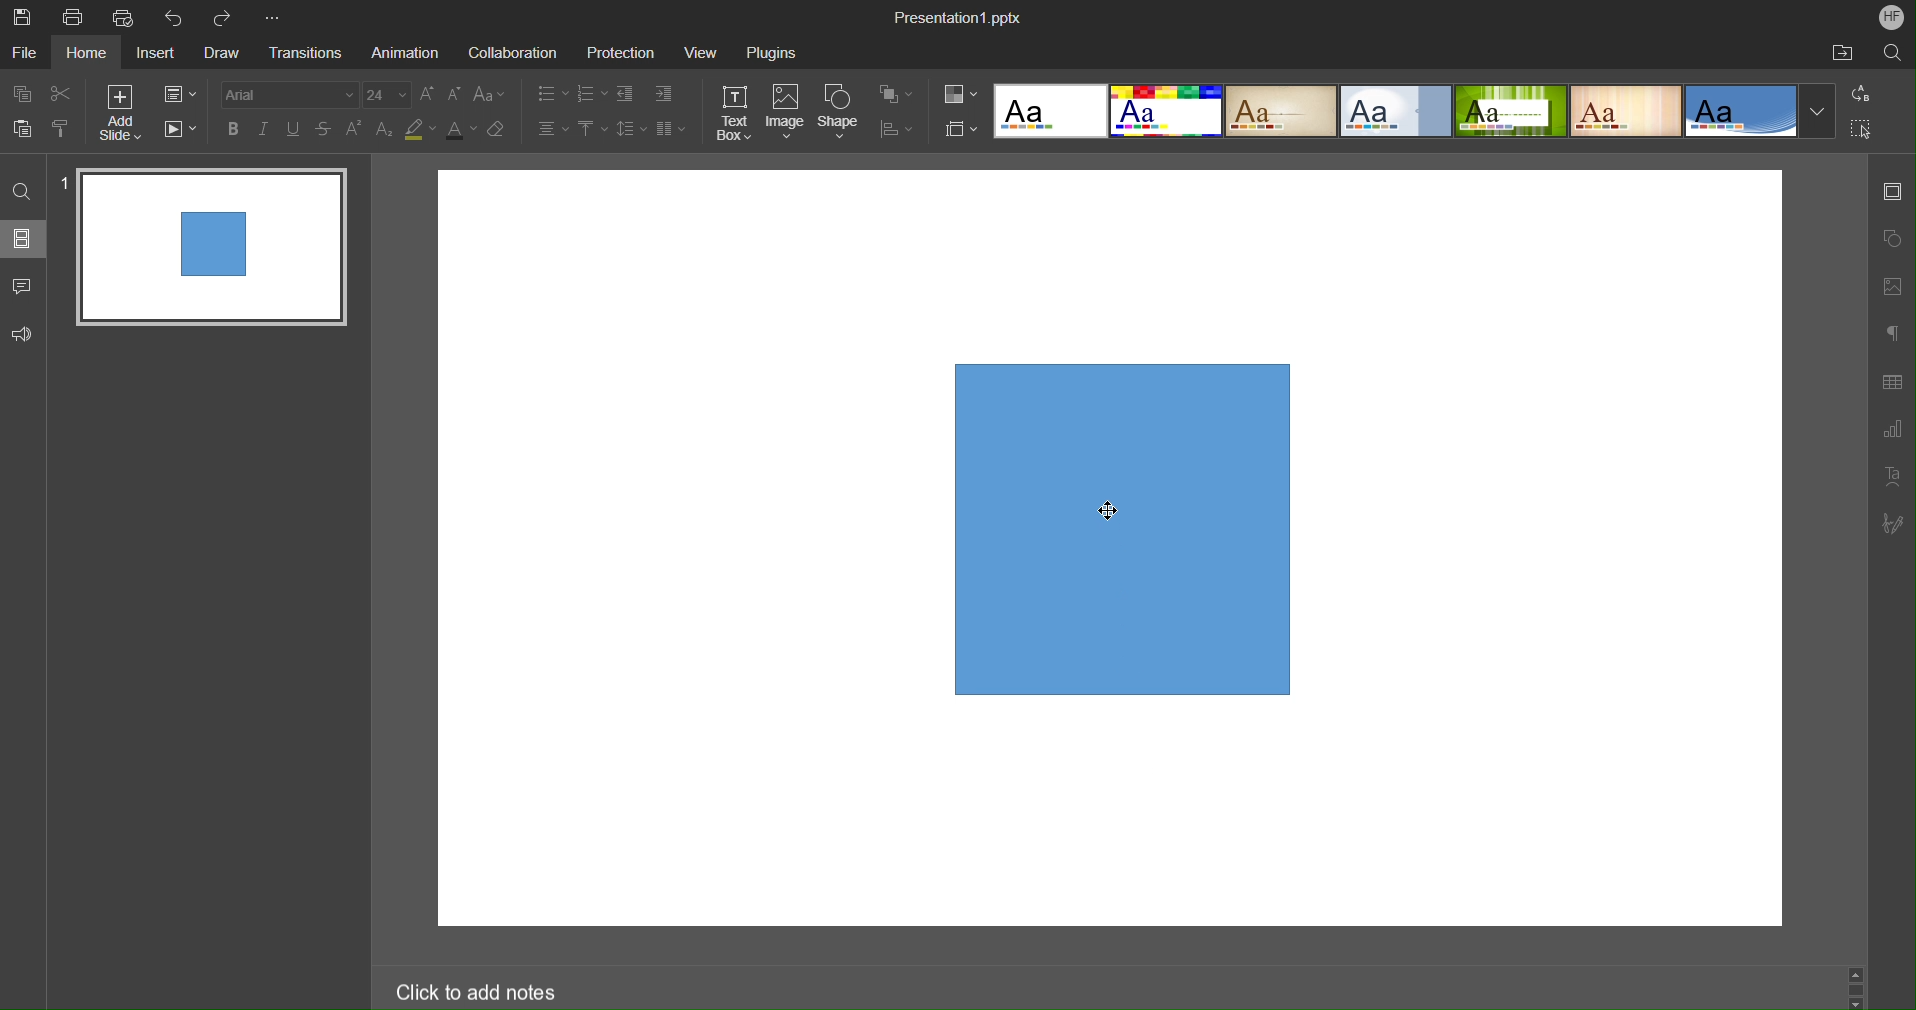  Describe the element at coordinates (960, 17) in the screenshot. I see `Presentation Name` at that location.